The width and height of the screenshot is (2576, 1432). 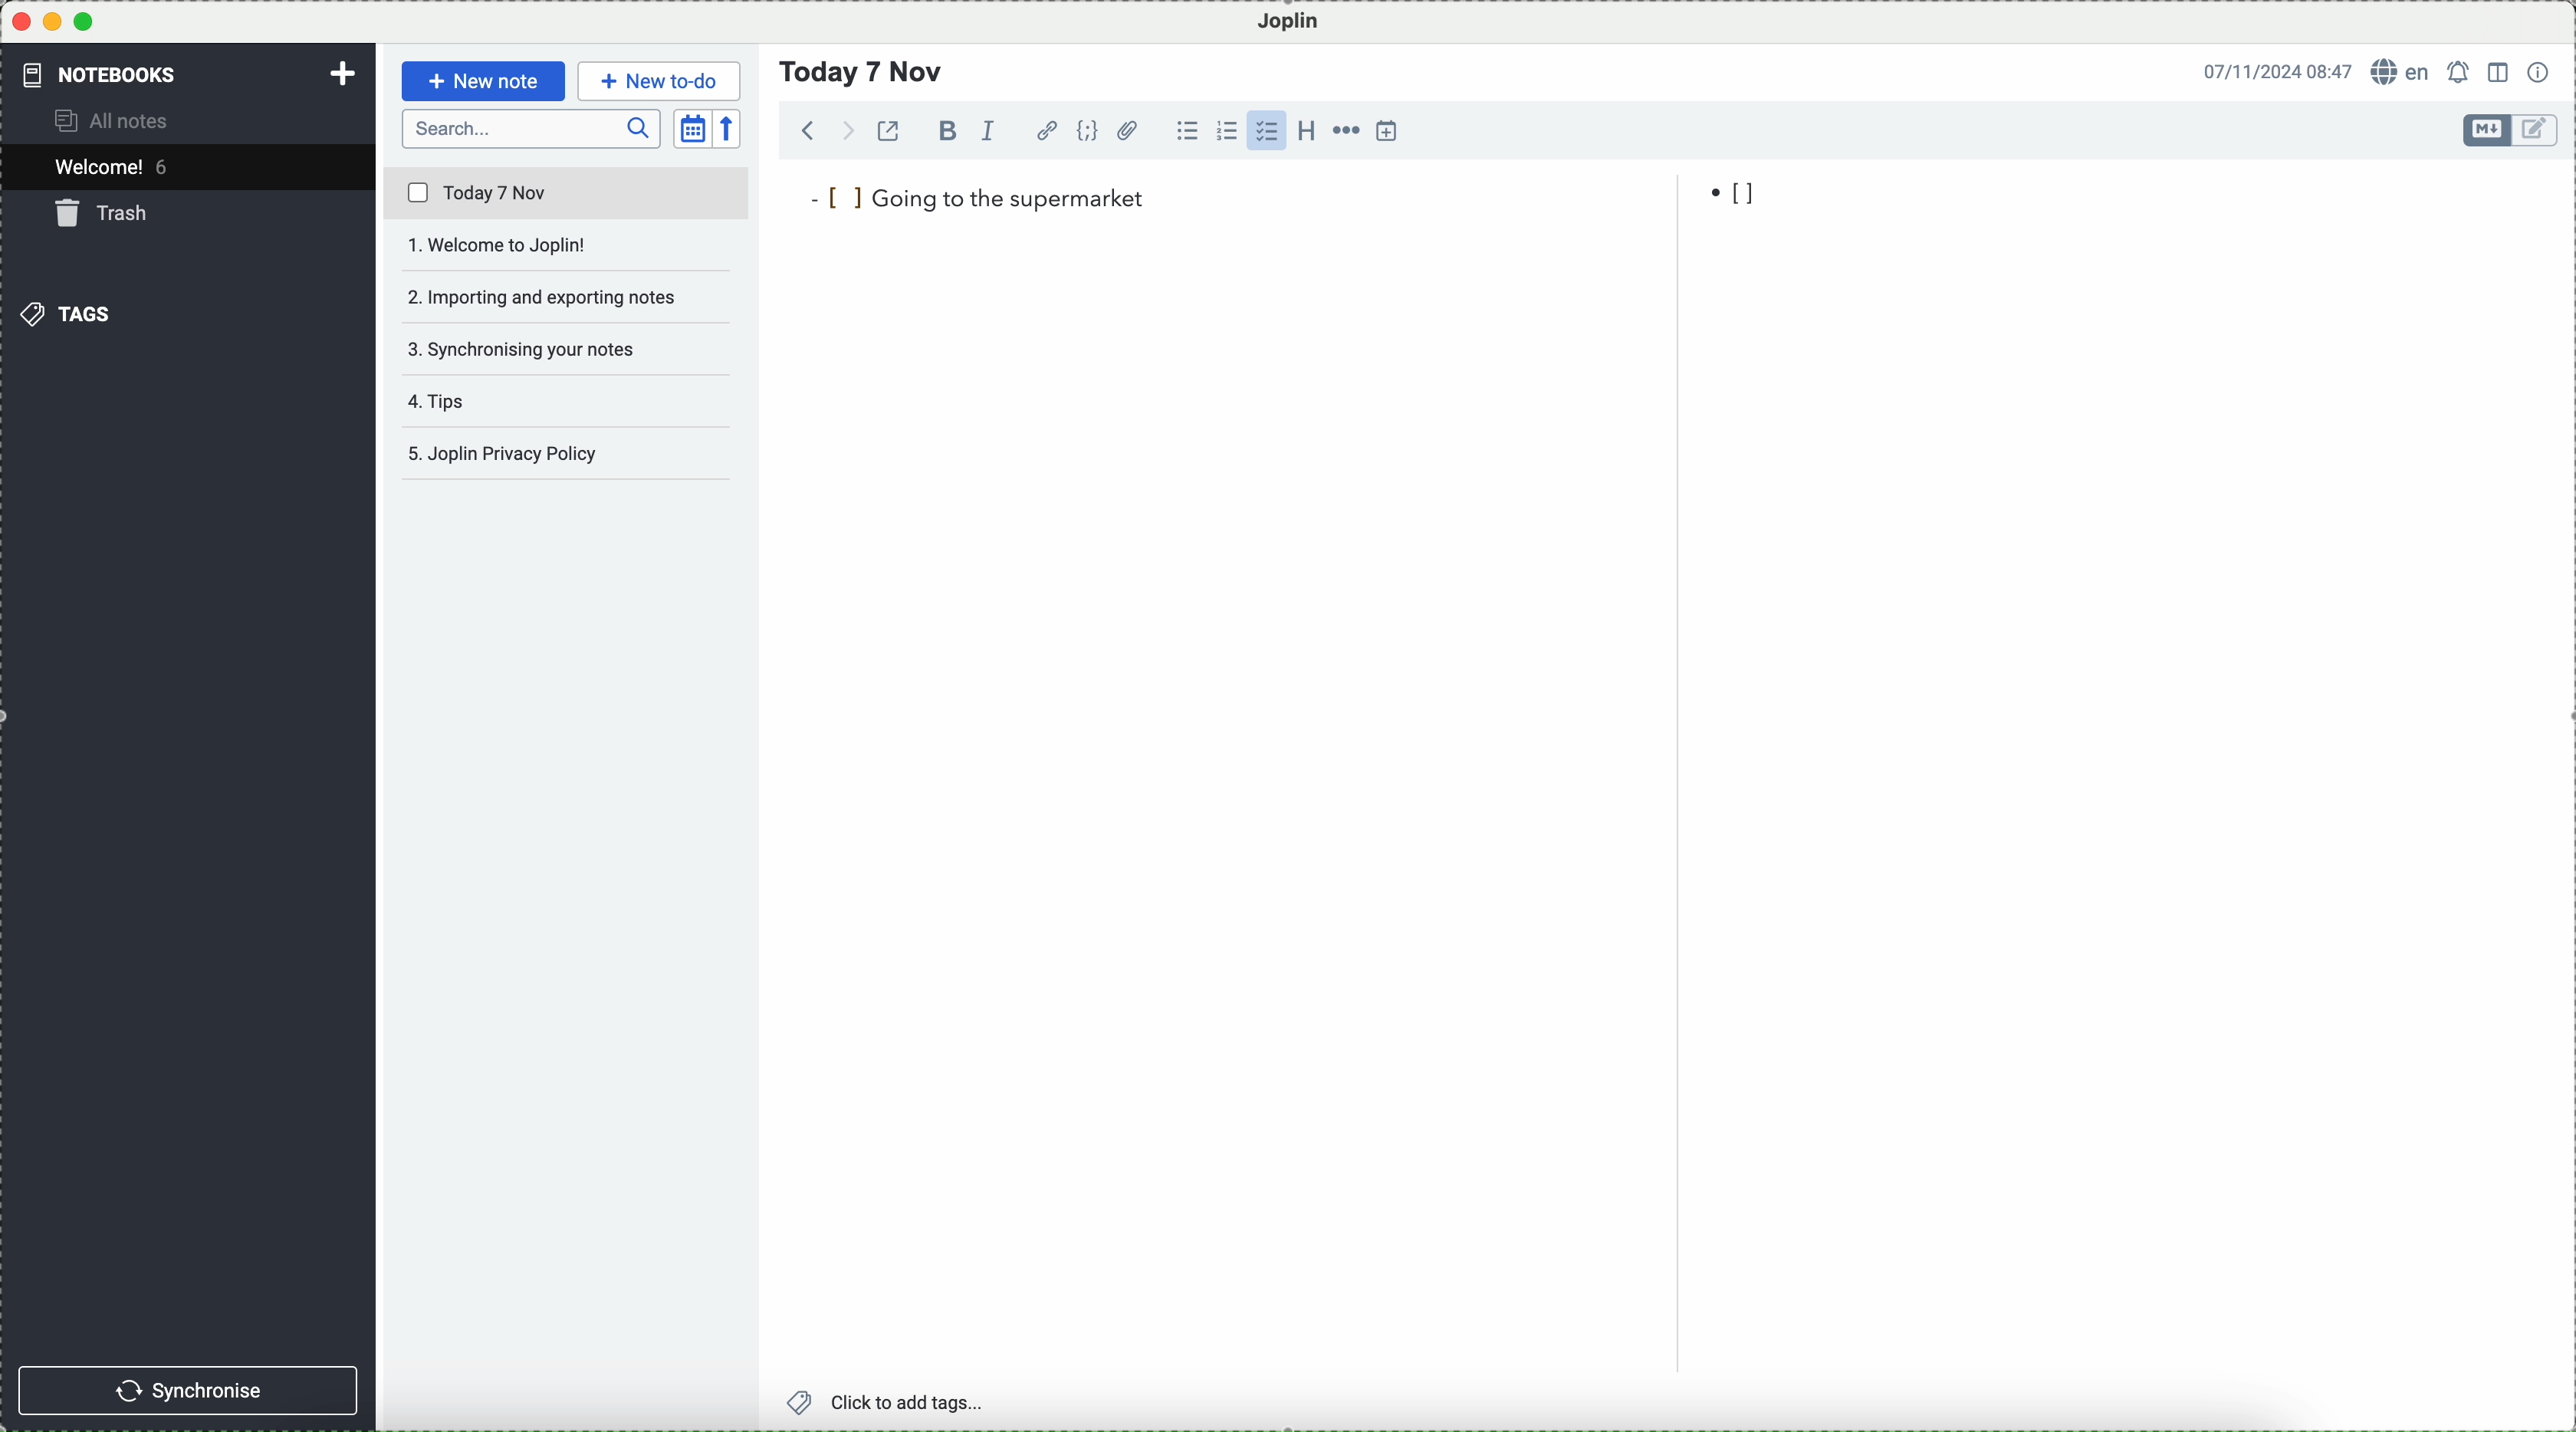 What do you see at coordinates (1129, 130) in the screenshot?
I see `attach file` at bounding box center [1129, 130].